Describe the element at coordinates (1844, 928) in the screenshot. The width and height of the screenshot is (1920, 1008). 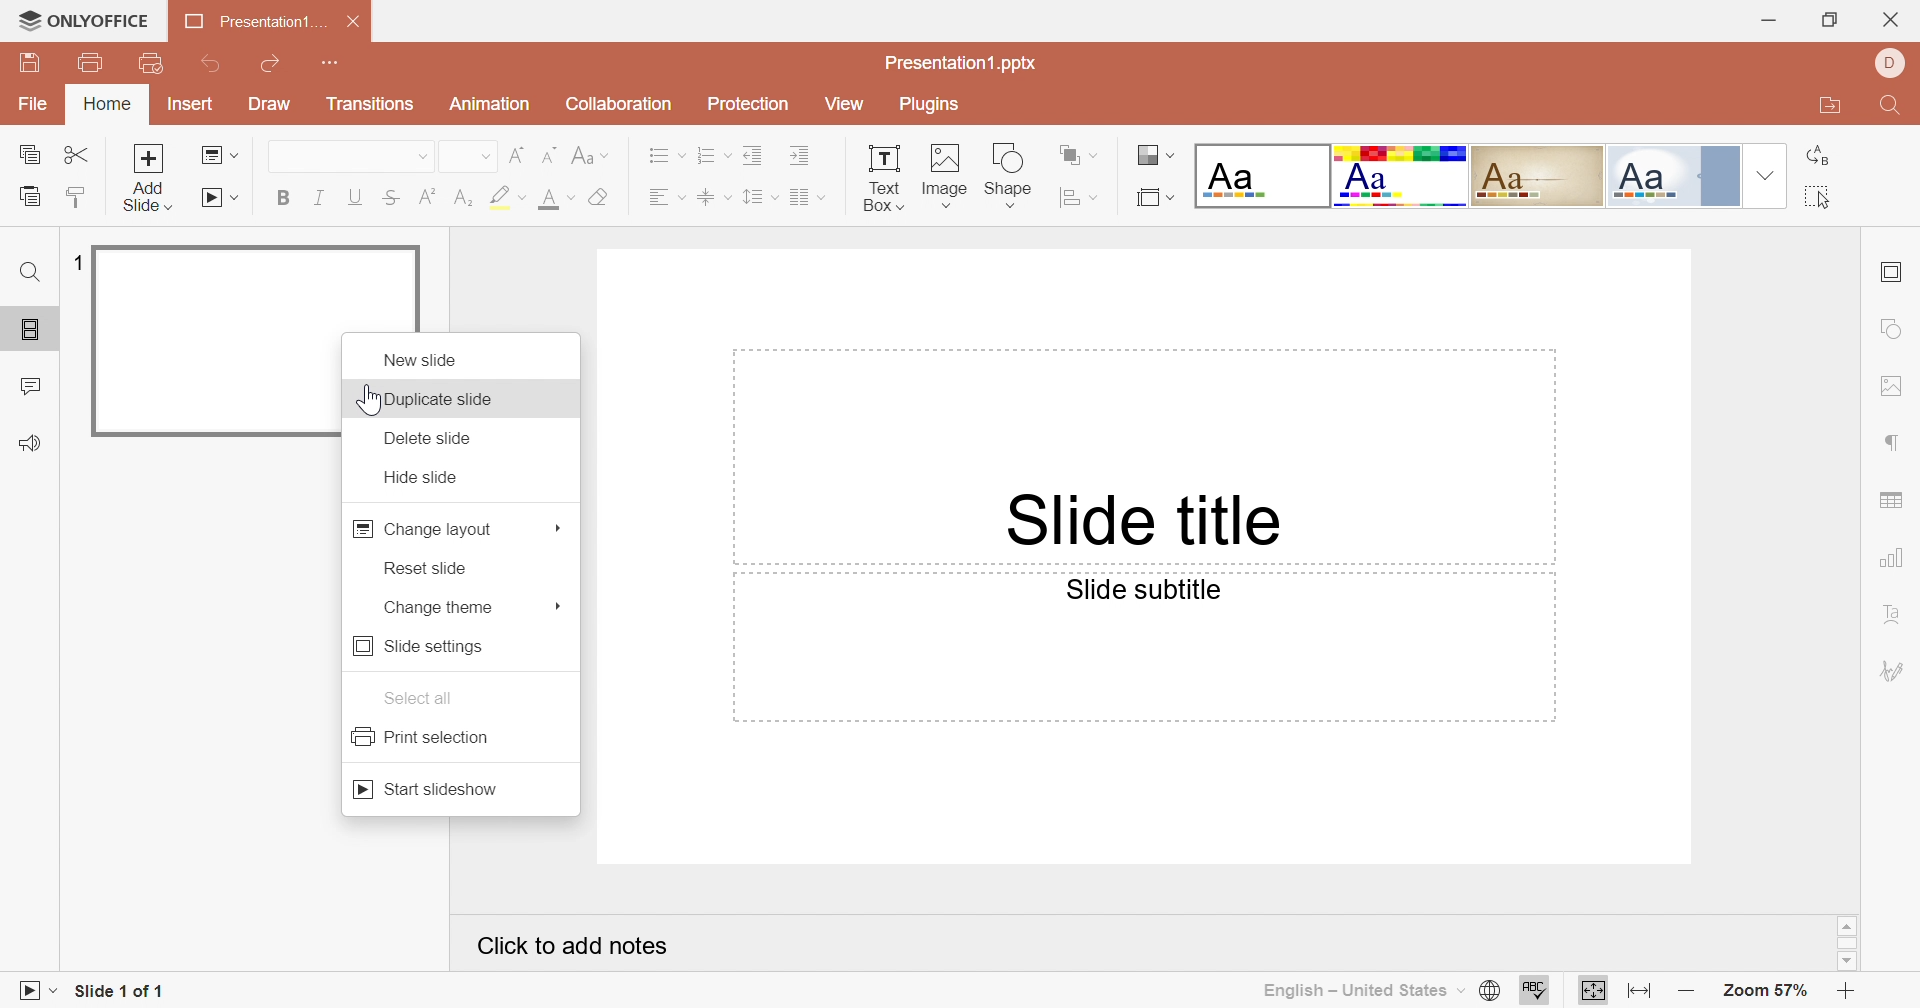
I see `Scroll up` at that location.